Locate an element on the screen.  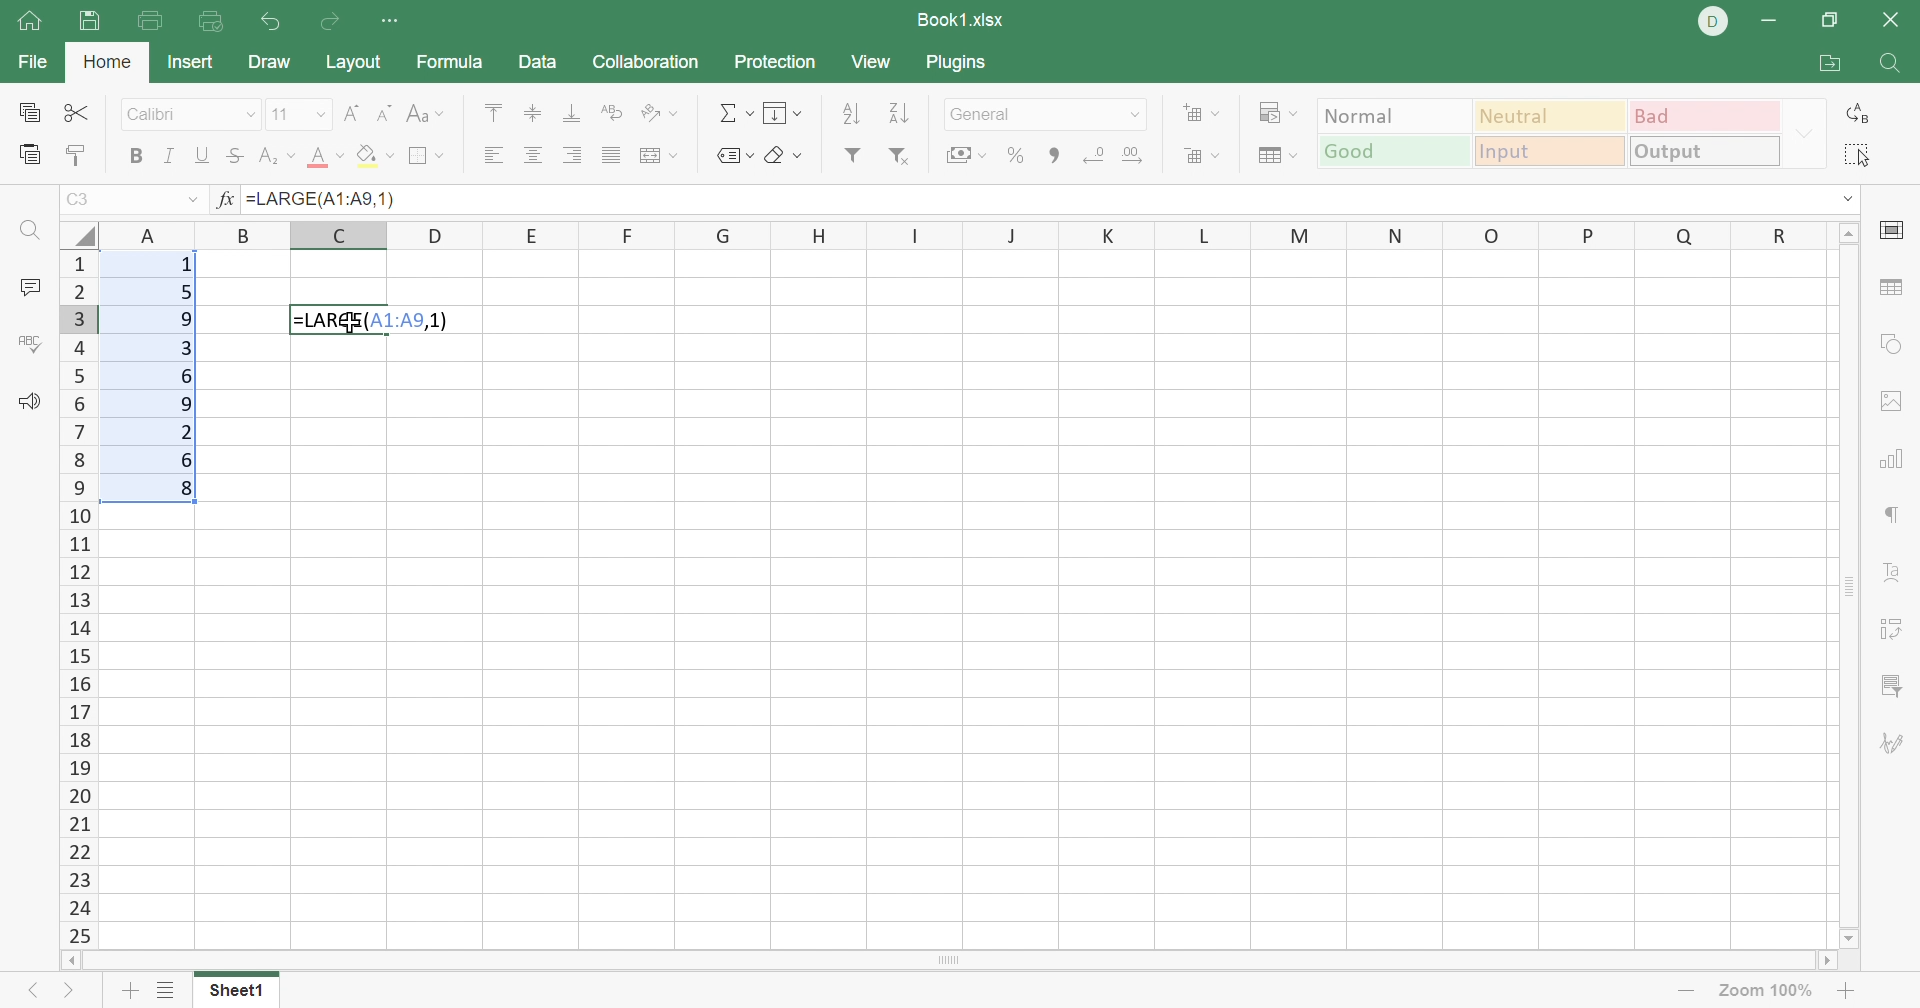
Increase decimal is located at coordinates (1141, 156).